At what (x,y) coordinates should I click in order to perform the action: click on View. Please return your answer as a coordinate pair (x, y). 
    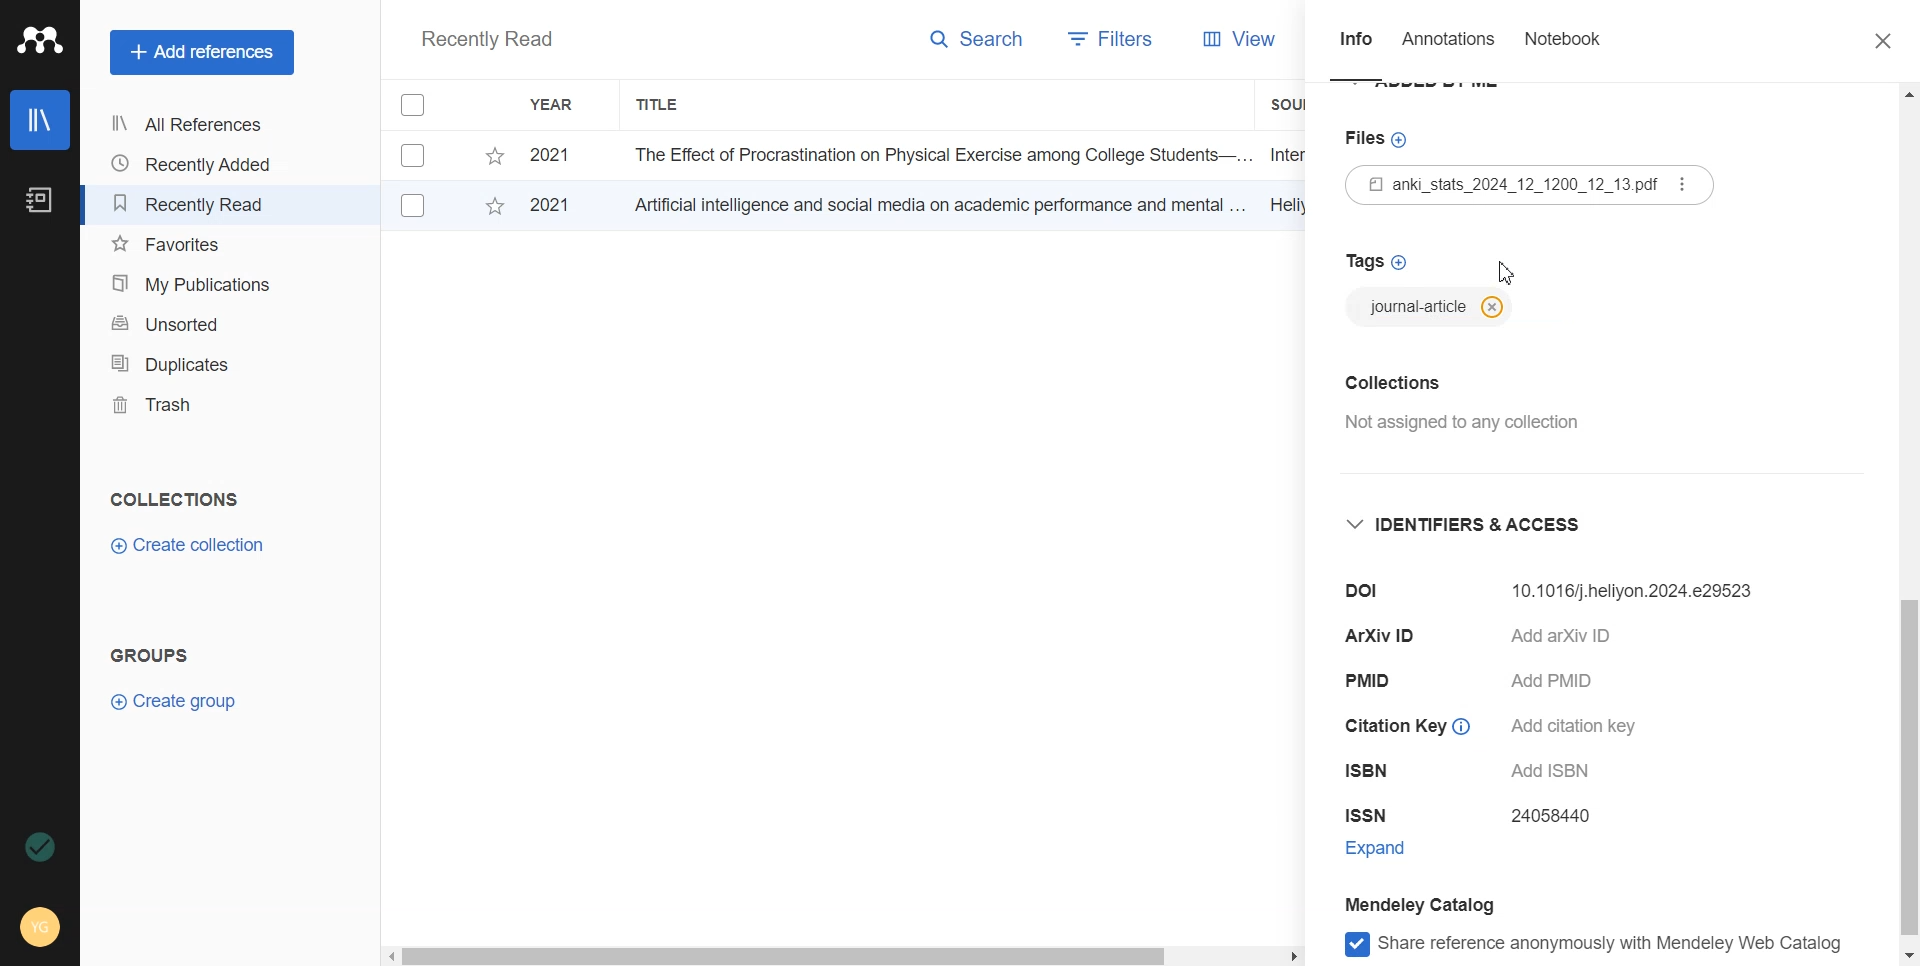
    Looking at the image, I should click on (1222, 39).